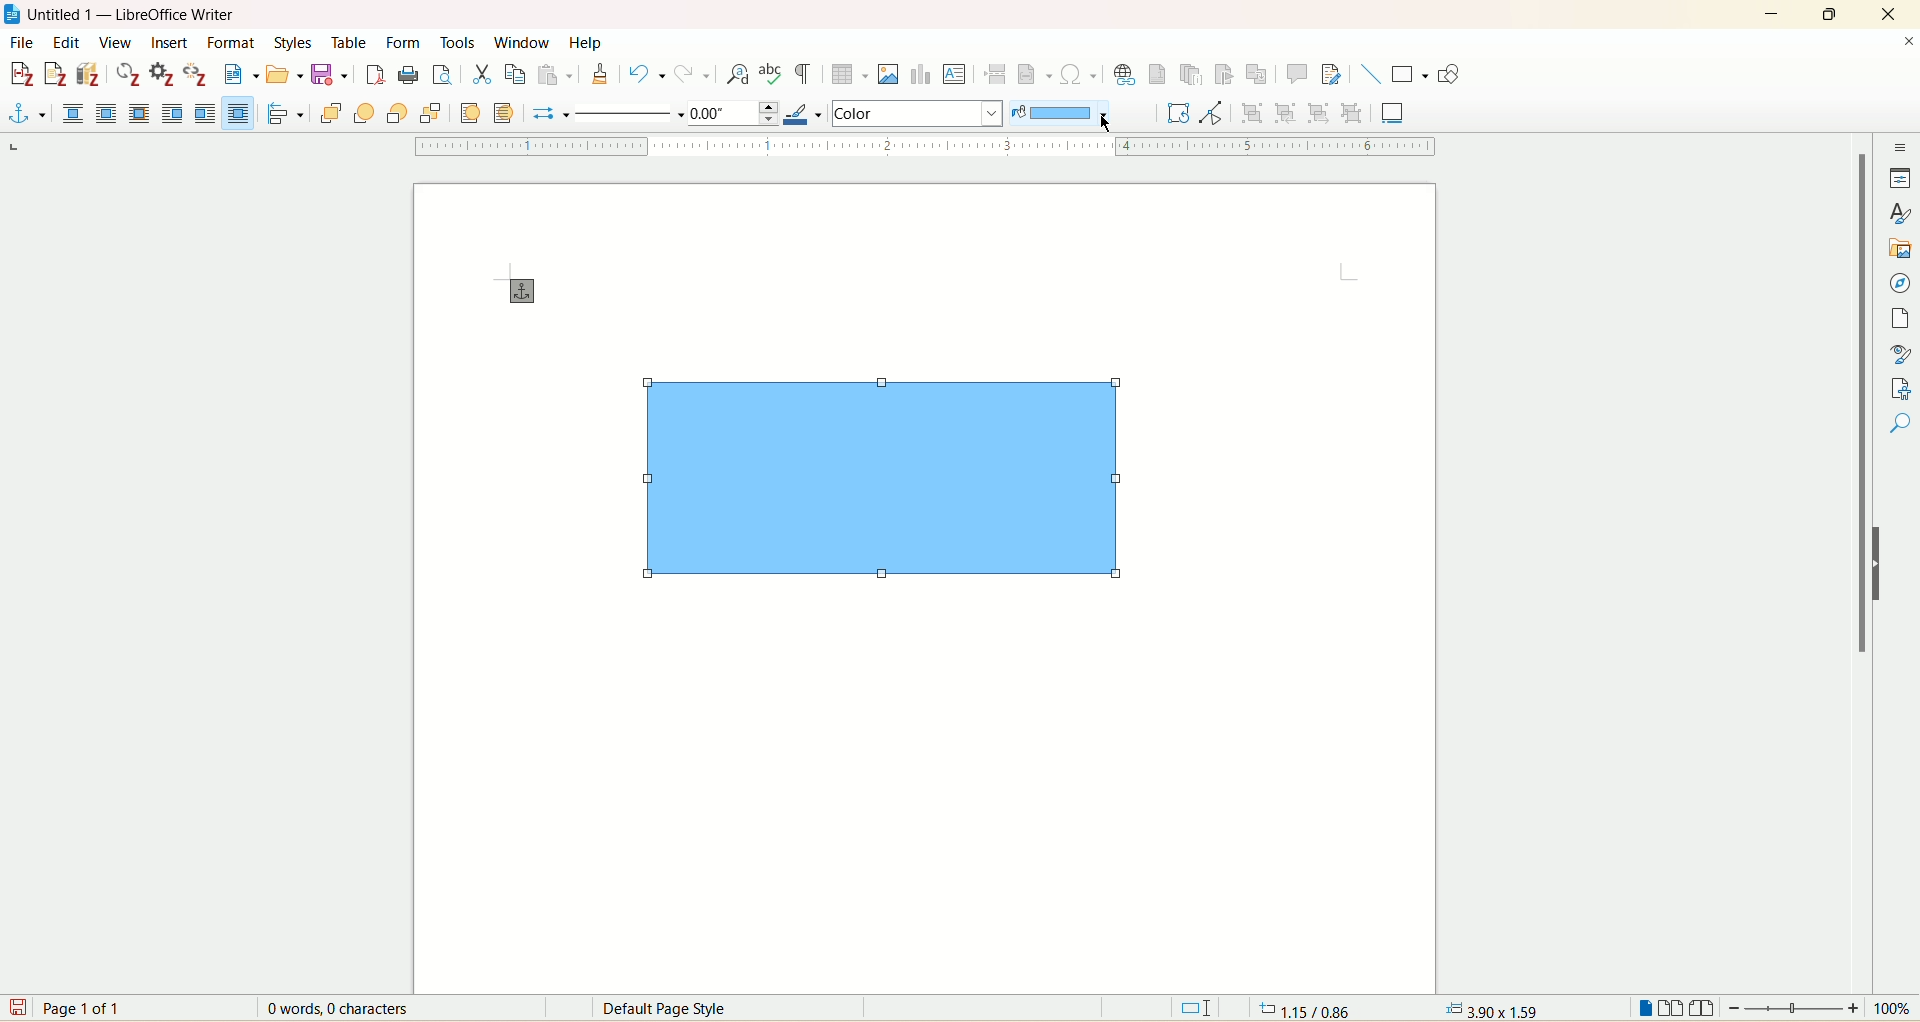 The height and width of the screenshot is (1022, 1920). What do you see at coordinates (1035, 71) in the screenshot?
I see `insert field` at bounding box center [1035, 71].